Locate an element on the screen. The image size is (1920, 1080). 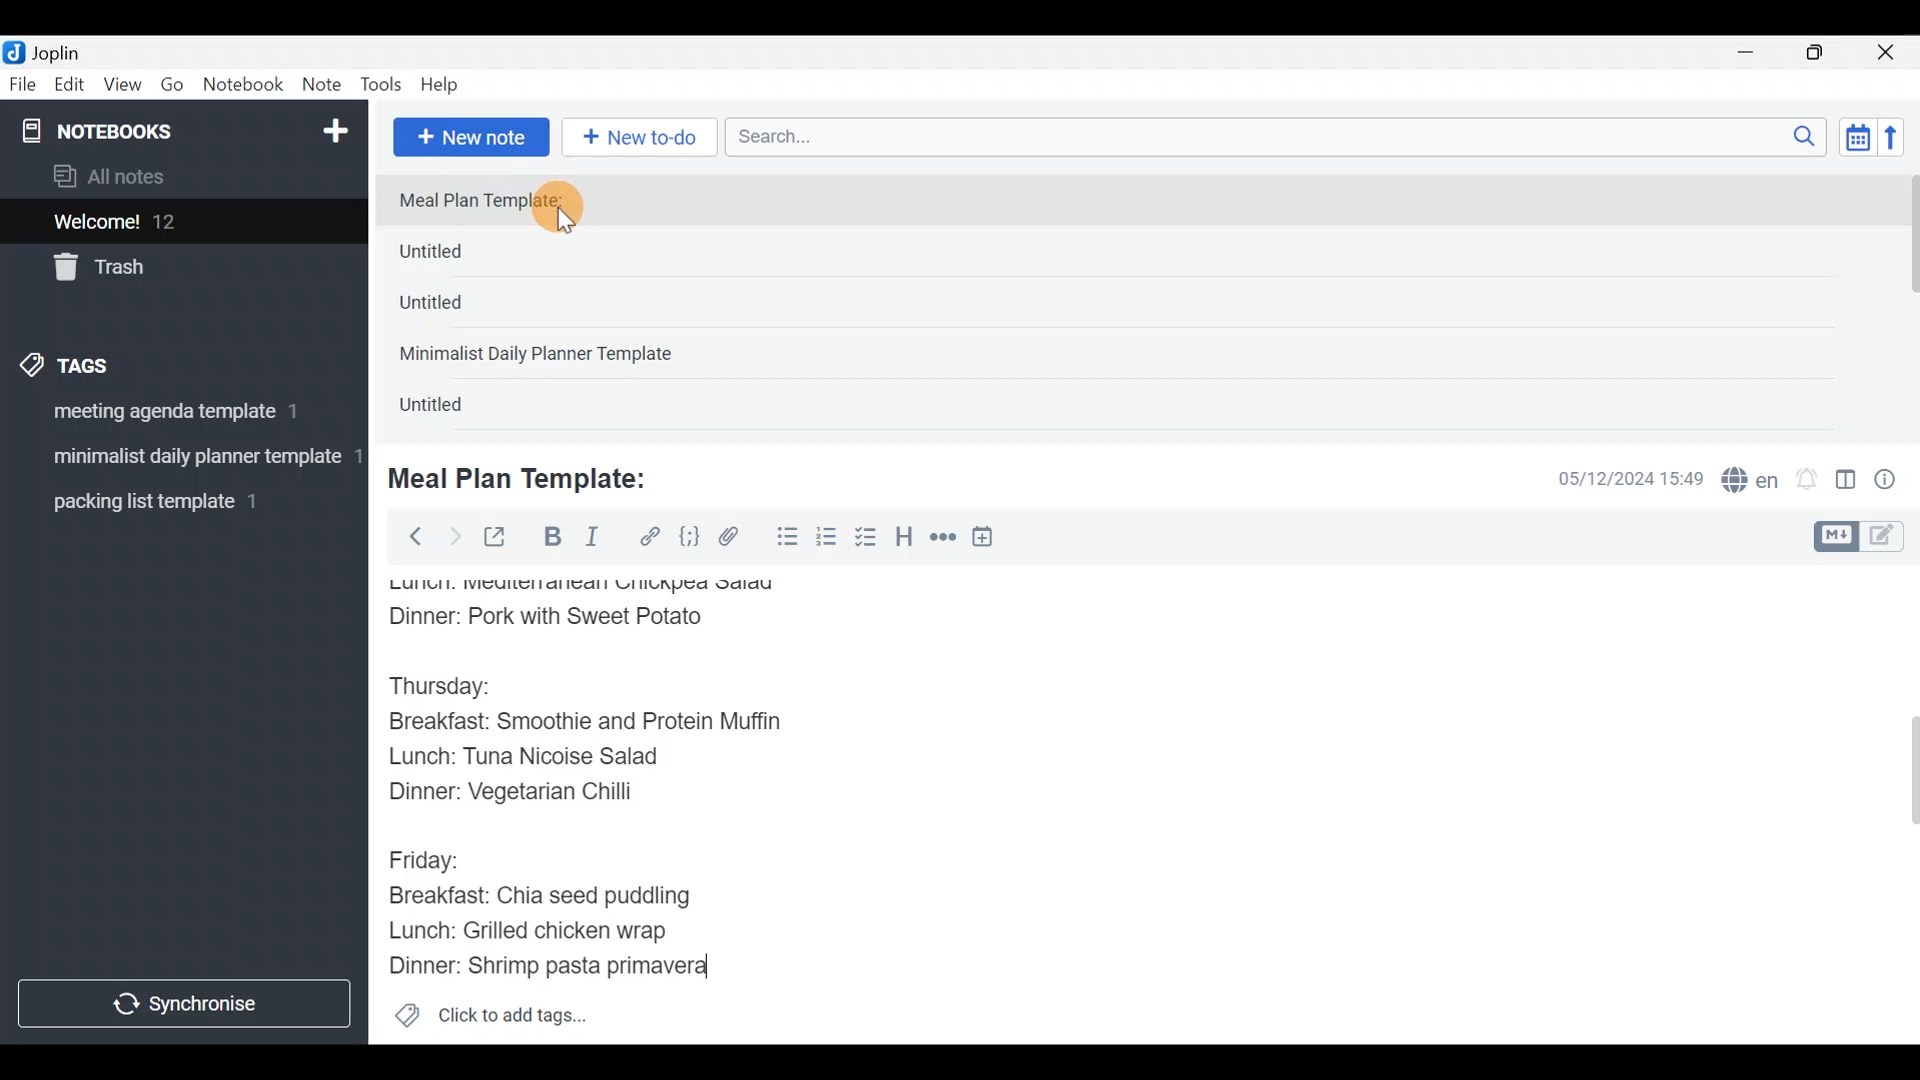
Forward is located at coordinates (454, 536).